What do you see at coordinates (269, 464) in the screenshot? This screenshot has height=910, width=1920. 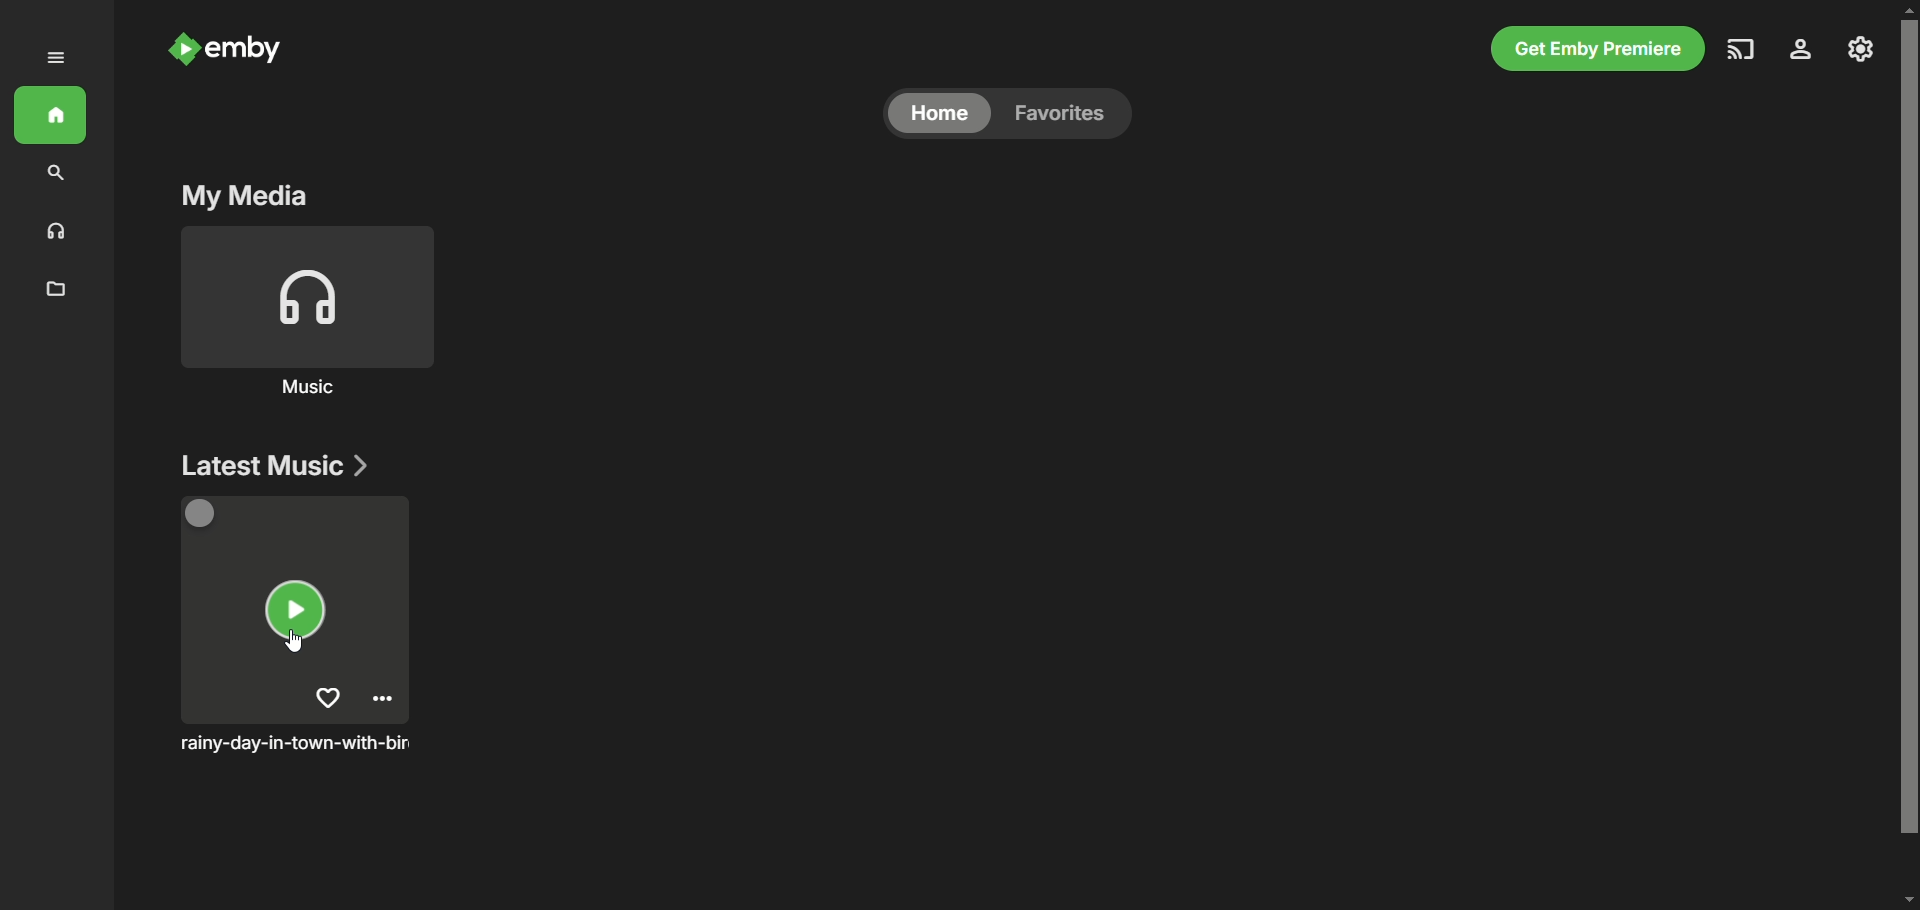 I see `latest music` at bounding box center [269, 464].